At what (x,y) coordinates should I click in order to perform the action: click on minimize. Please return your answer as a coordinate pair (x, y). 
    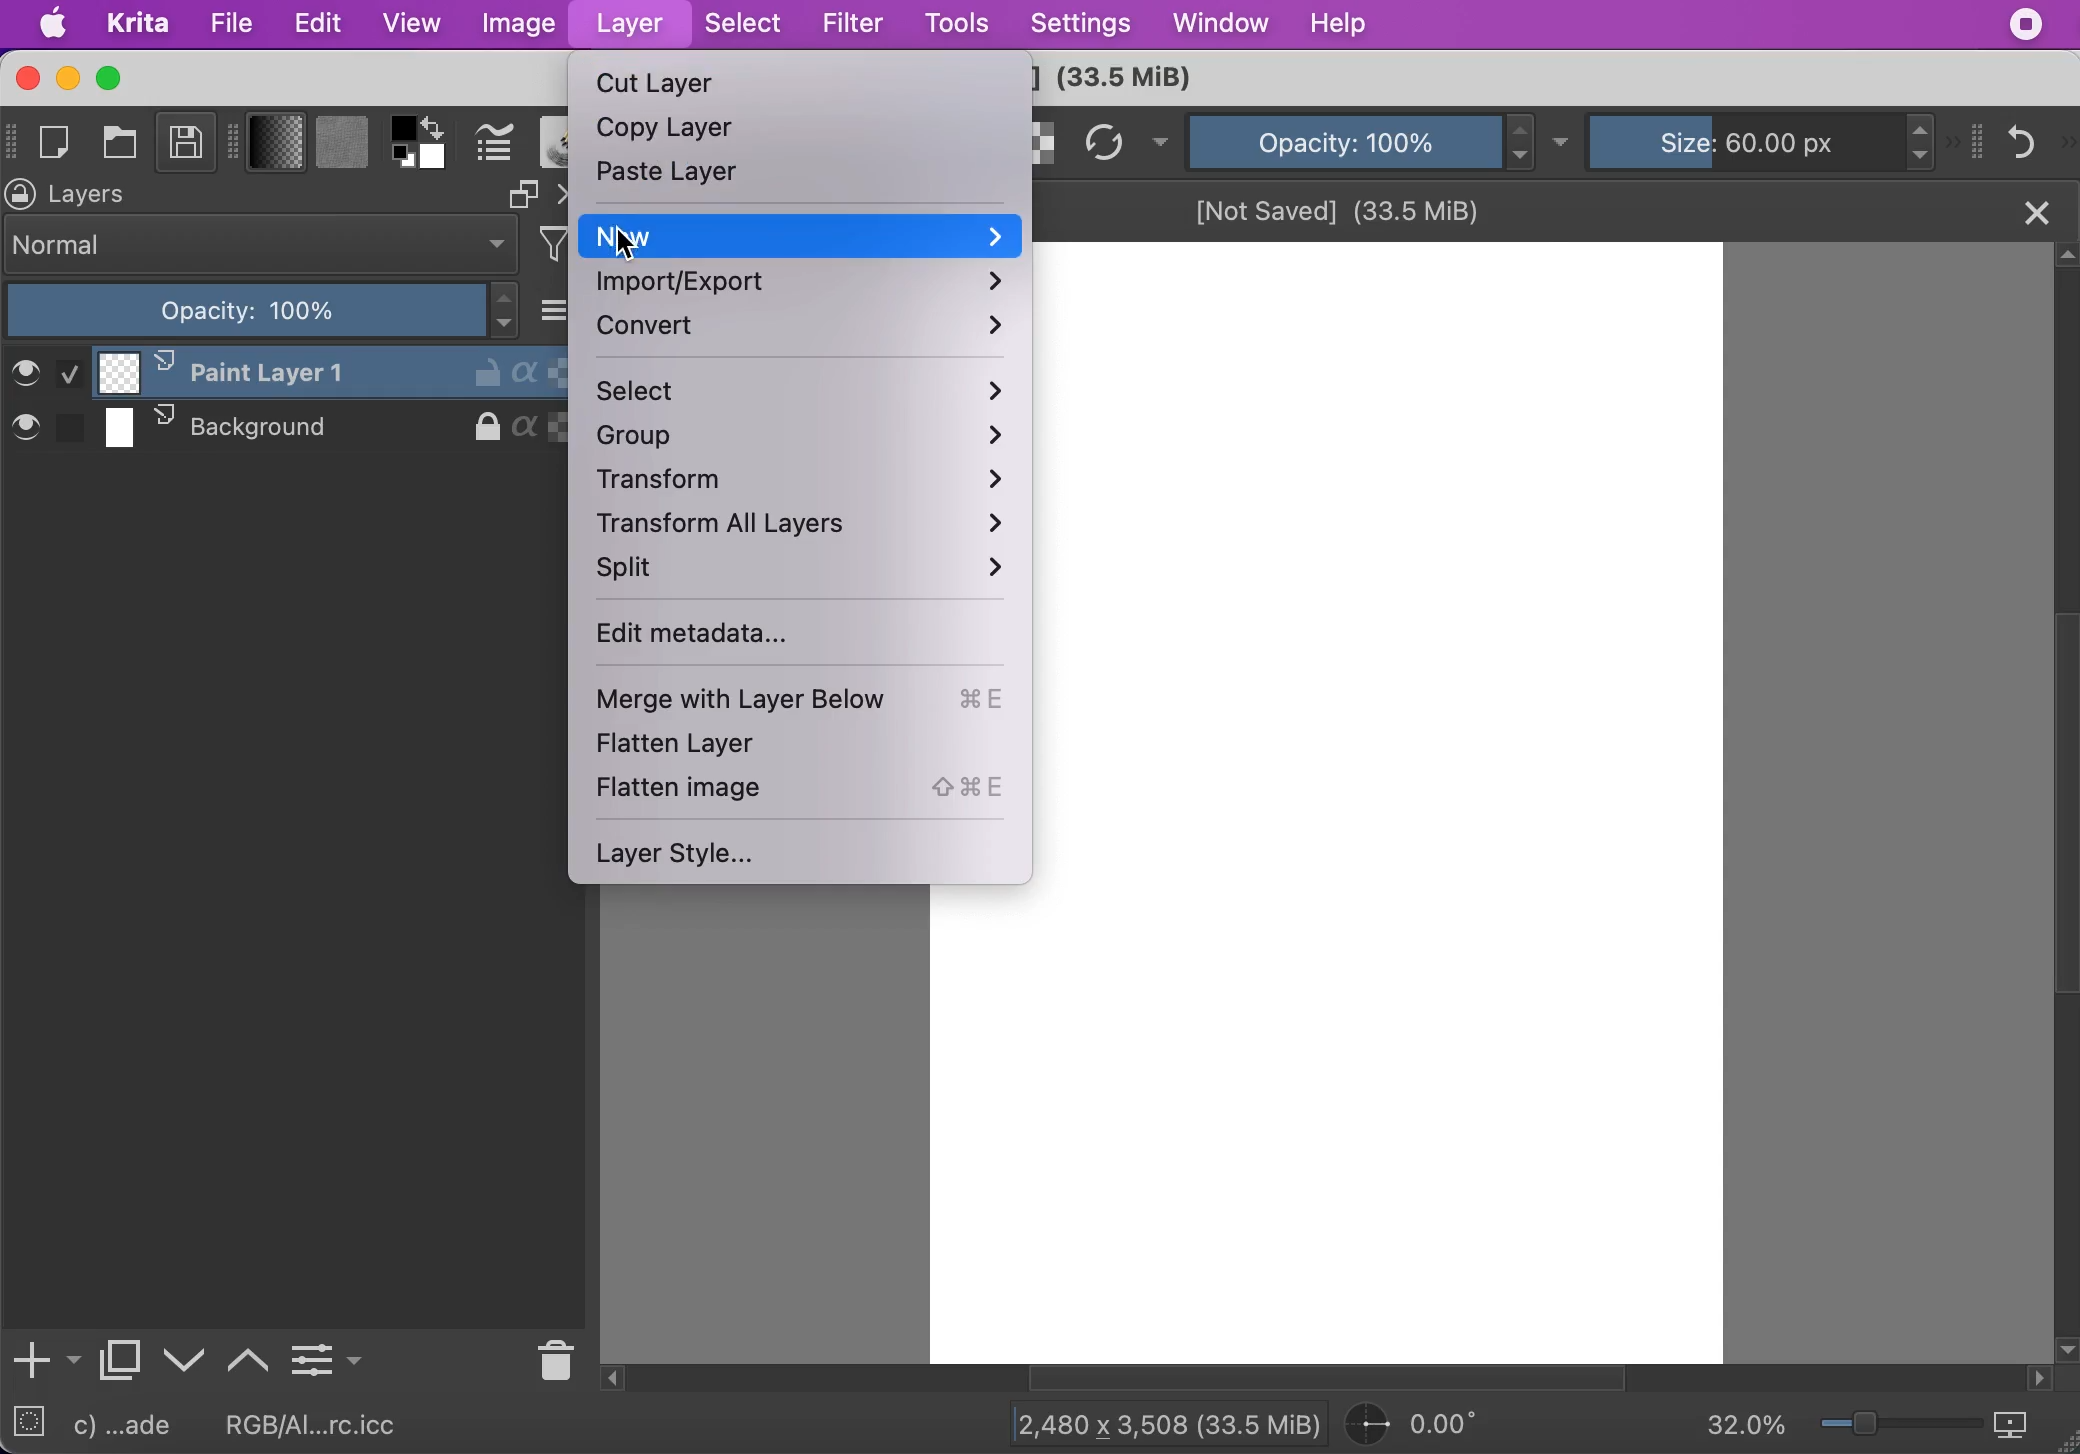
    Looking at the image, I should click on (66, 78).